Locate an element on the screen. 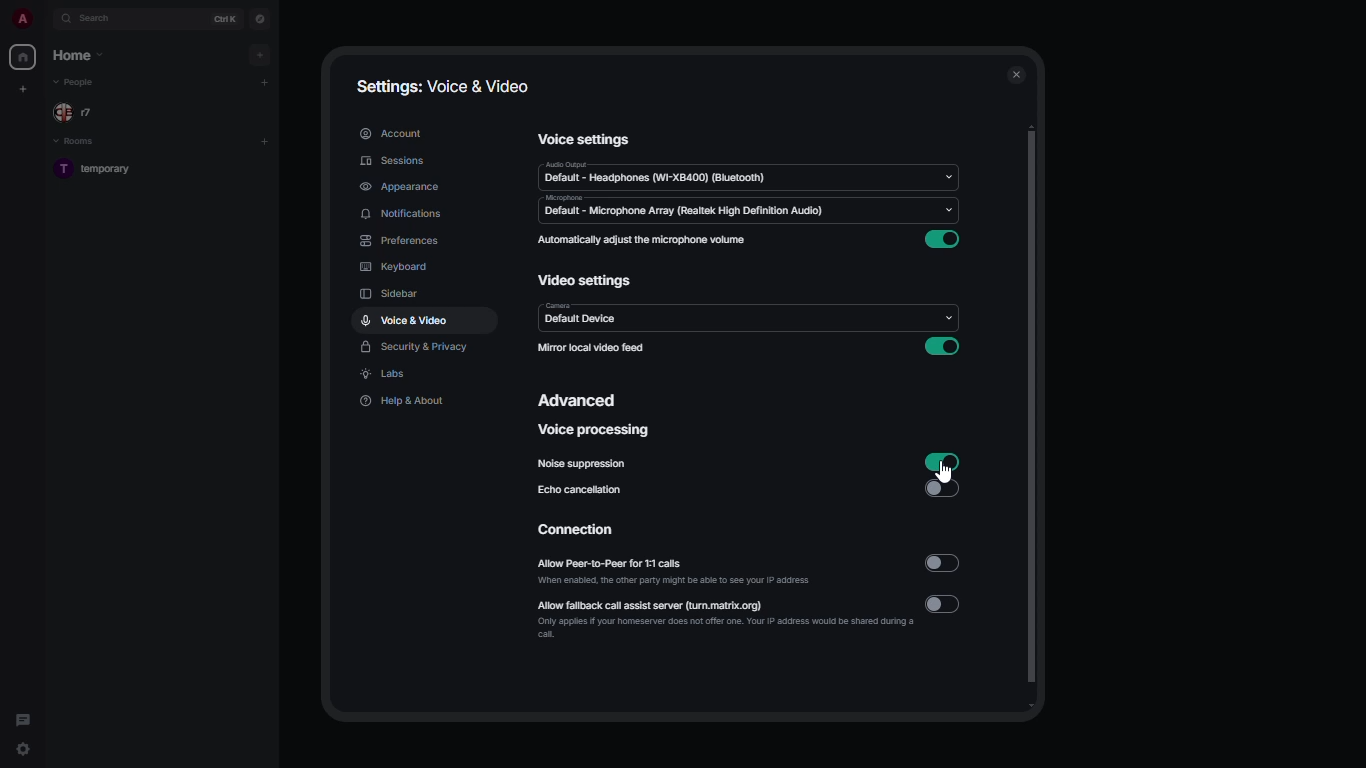 The width and height of the screenshot is (1366, 768). automatically adjust the microphone volume is located at coordinates (643, 241).